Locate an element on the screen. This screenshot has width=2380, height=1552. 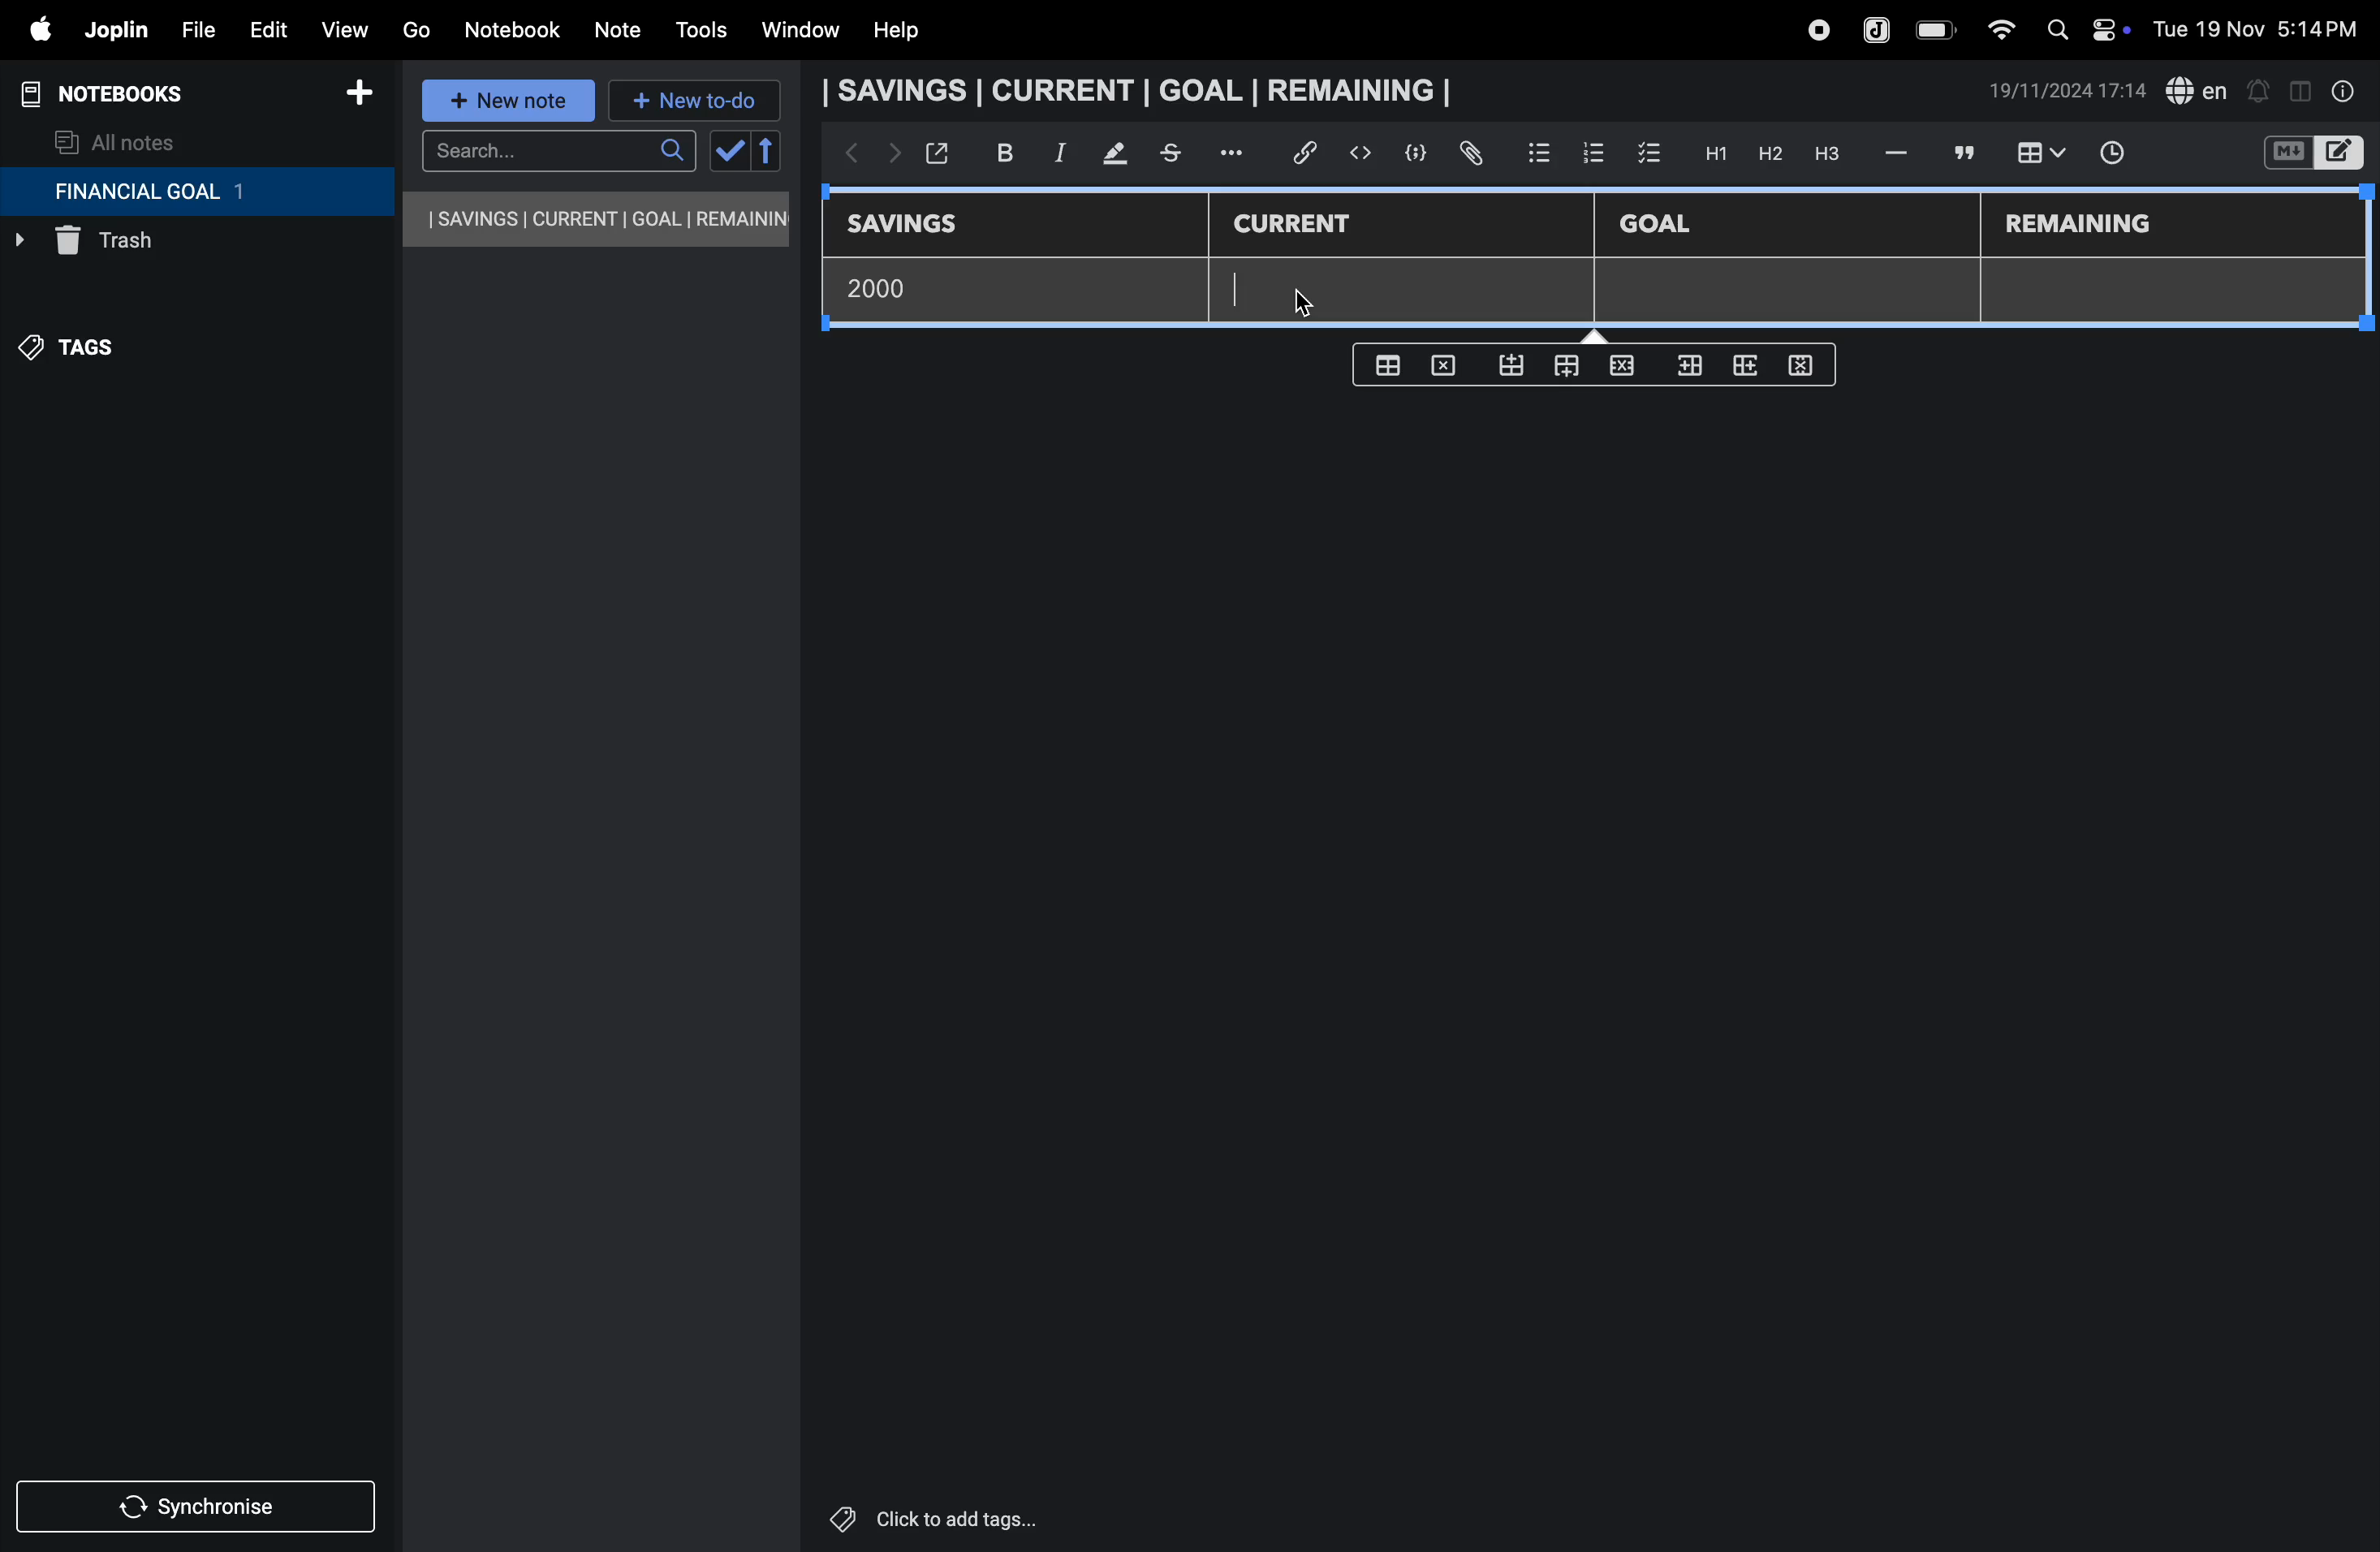
toggle editor is located at coordinates (2300, 89).